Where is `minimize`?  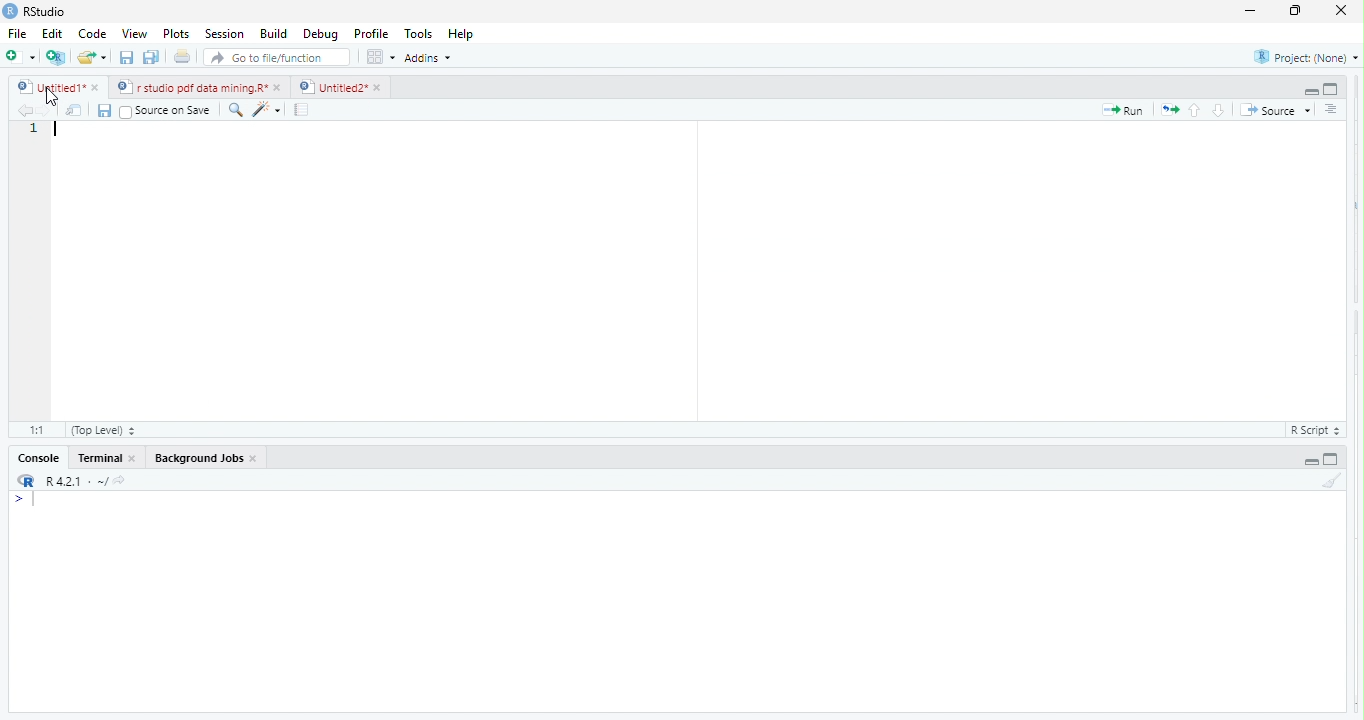 minimize is located at coordinates (1292, 13).